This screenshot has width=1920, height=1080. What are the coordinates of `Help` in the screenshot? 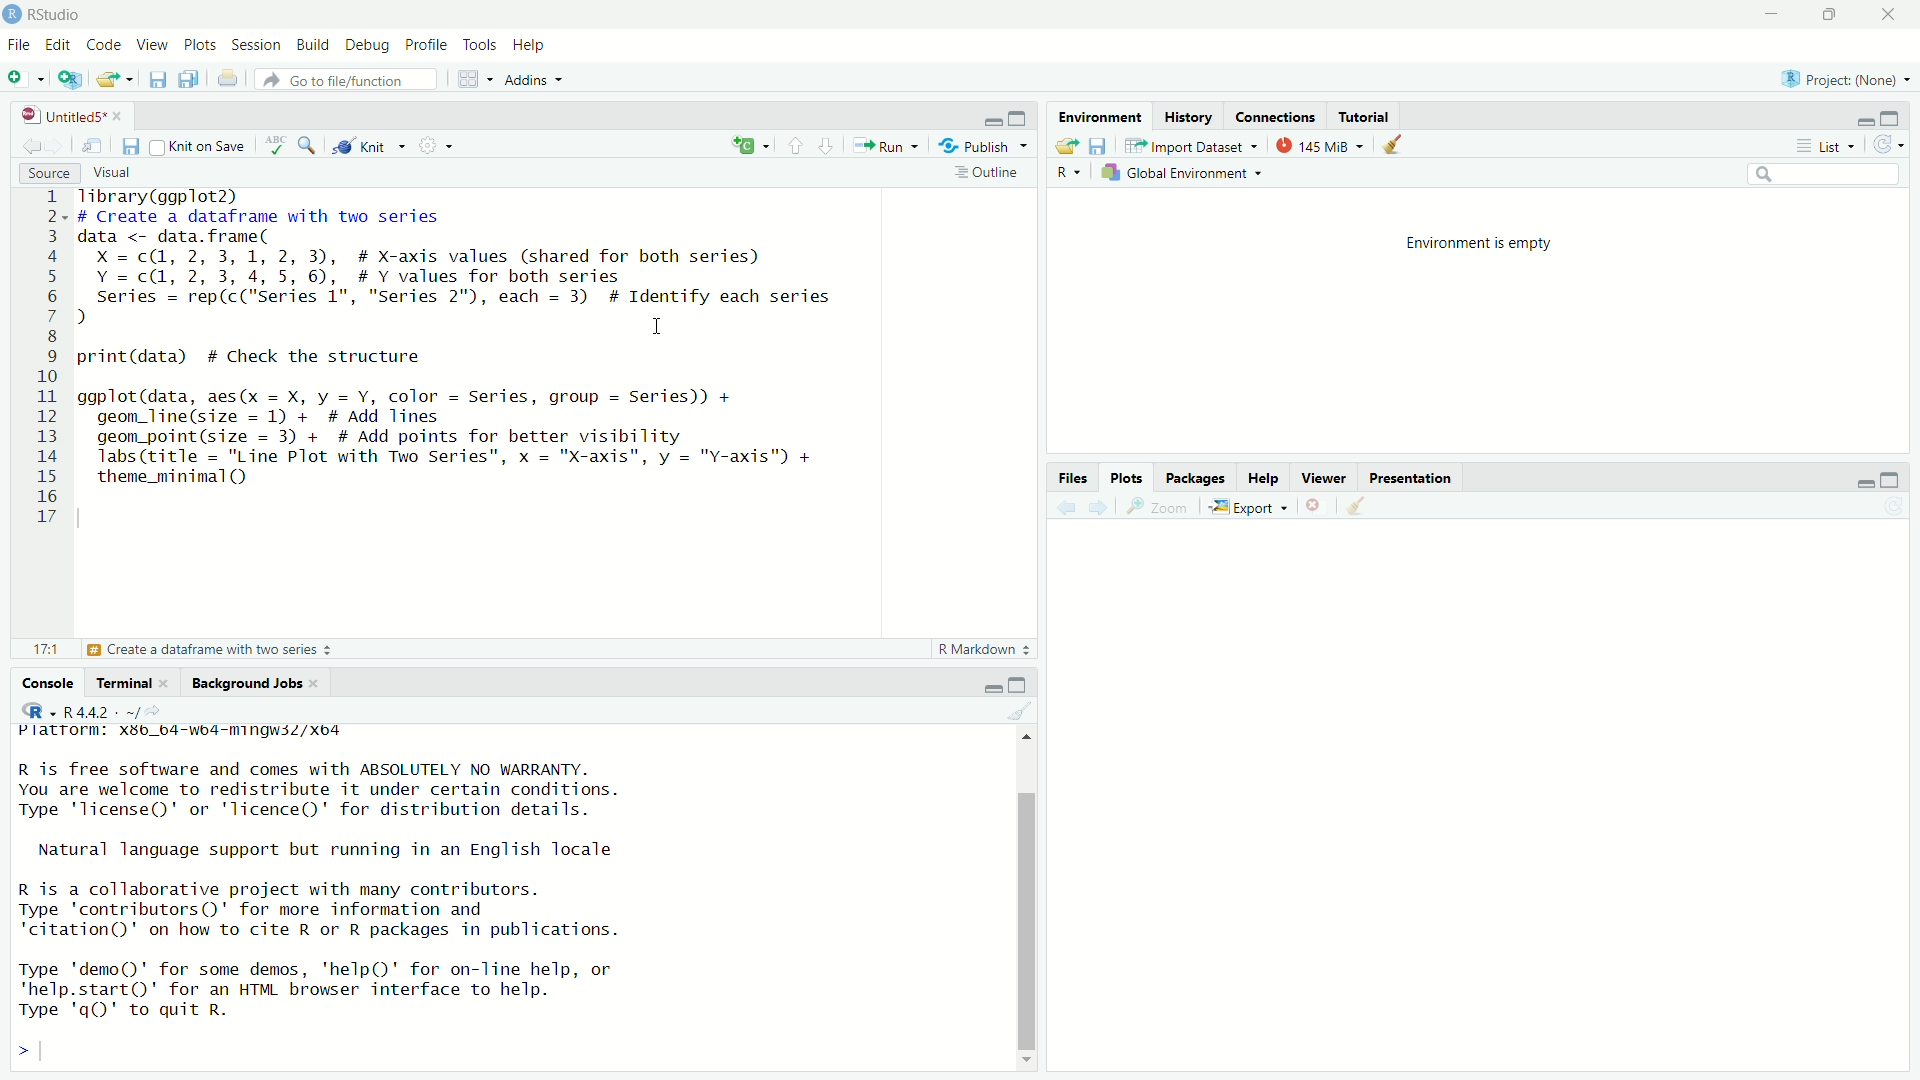 It's located at (533, 46).